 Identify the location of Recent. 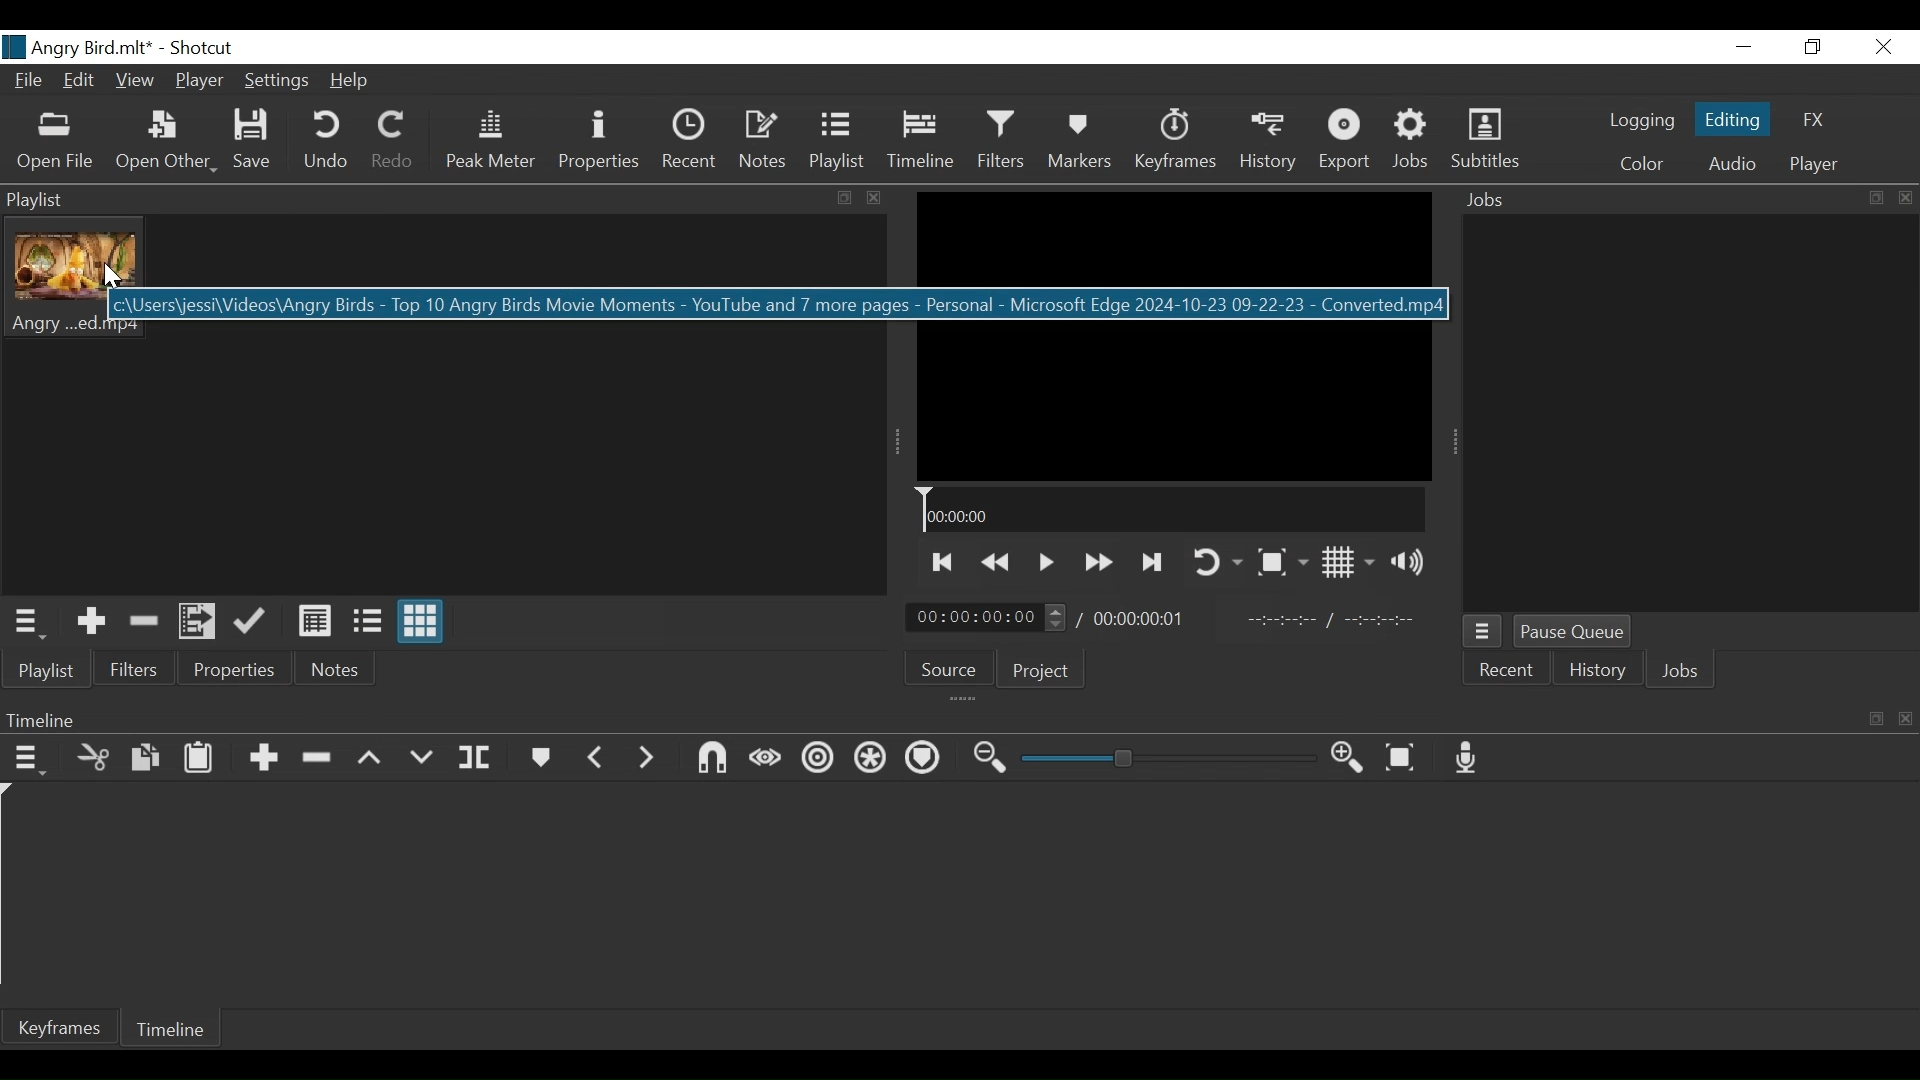
(1508, 669).